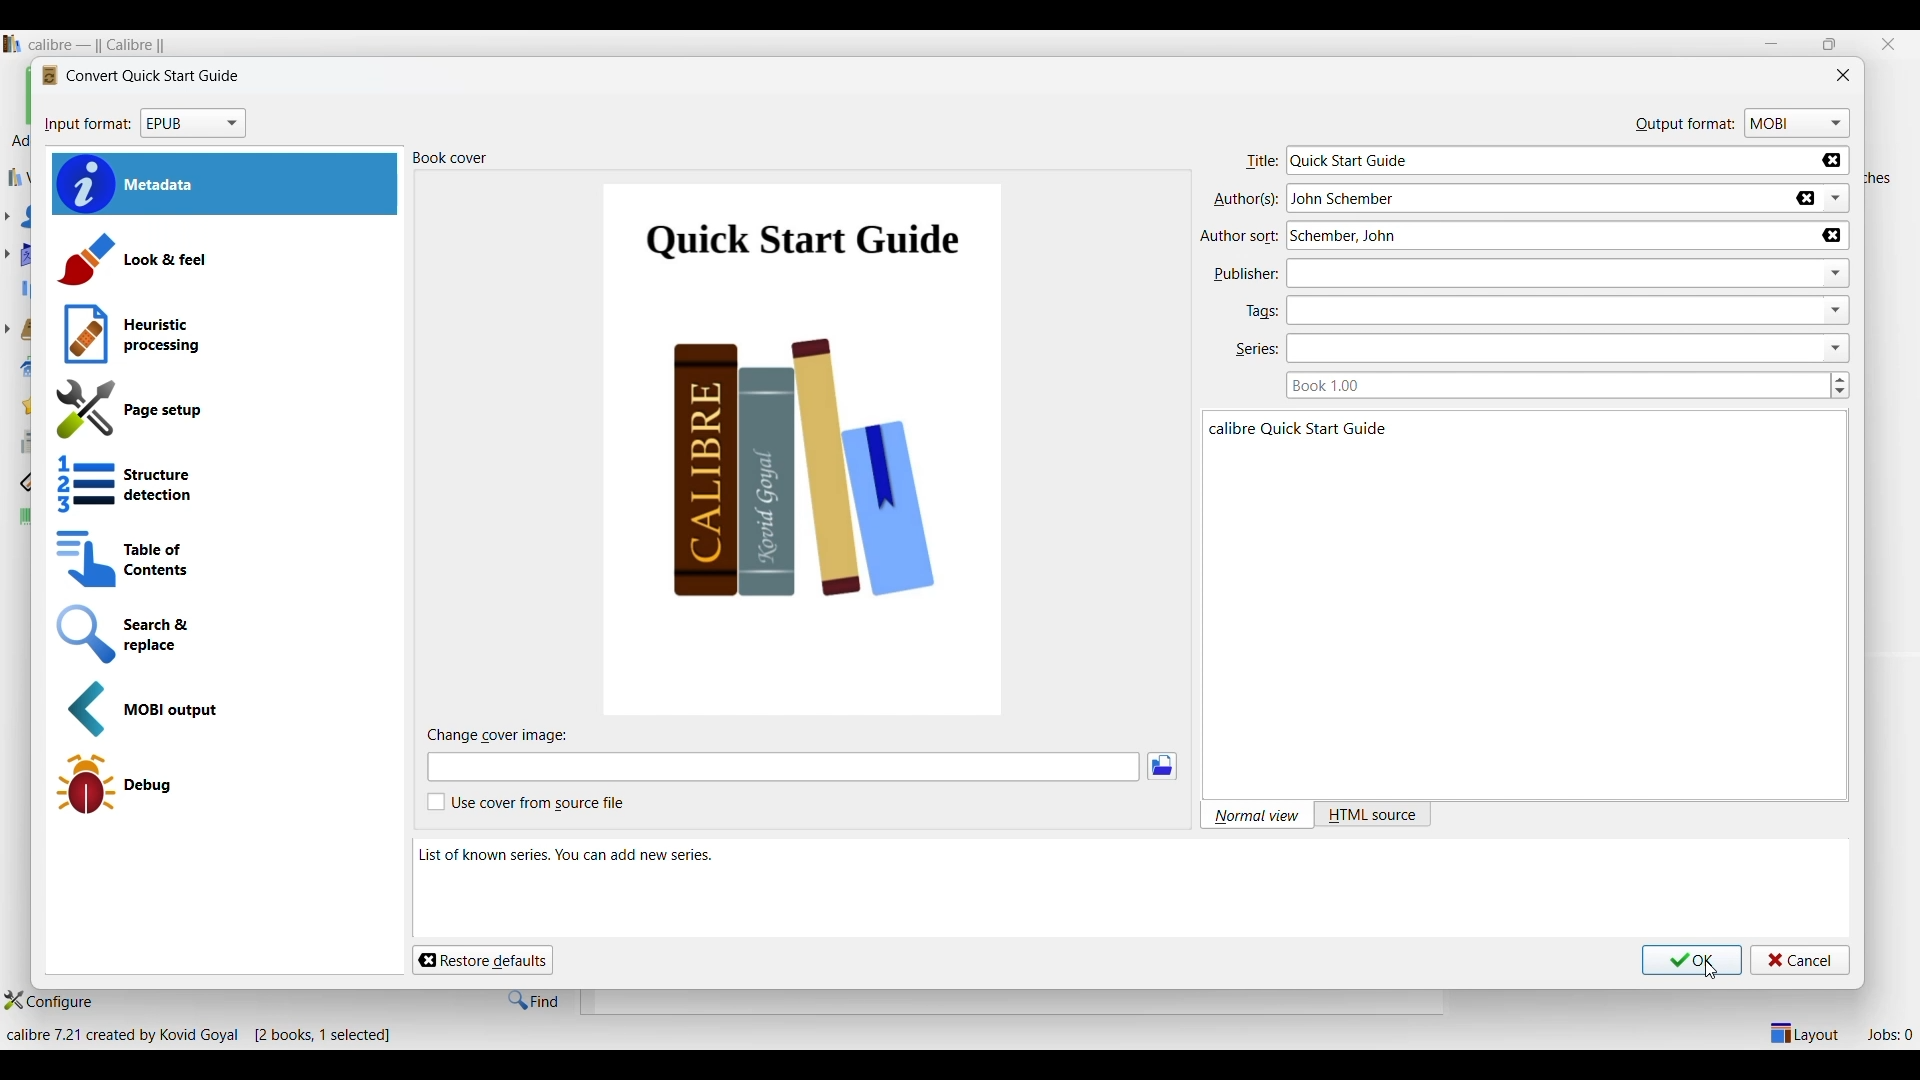 The width and height of the screenshot is (1920, 1080). Describe the element at coordinates (1801, 960) in the screenshot. I see `Cancel` at that location.